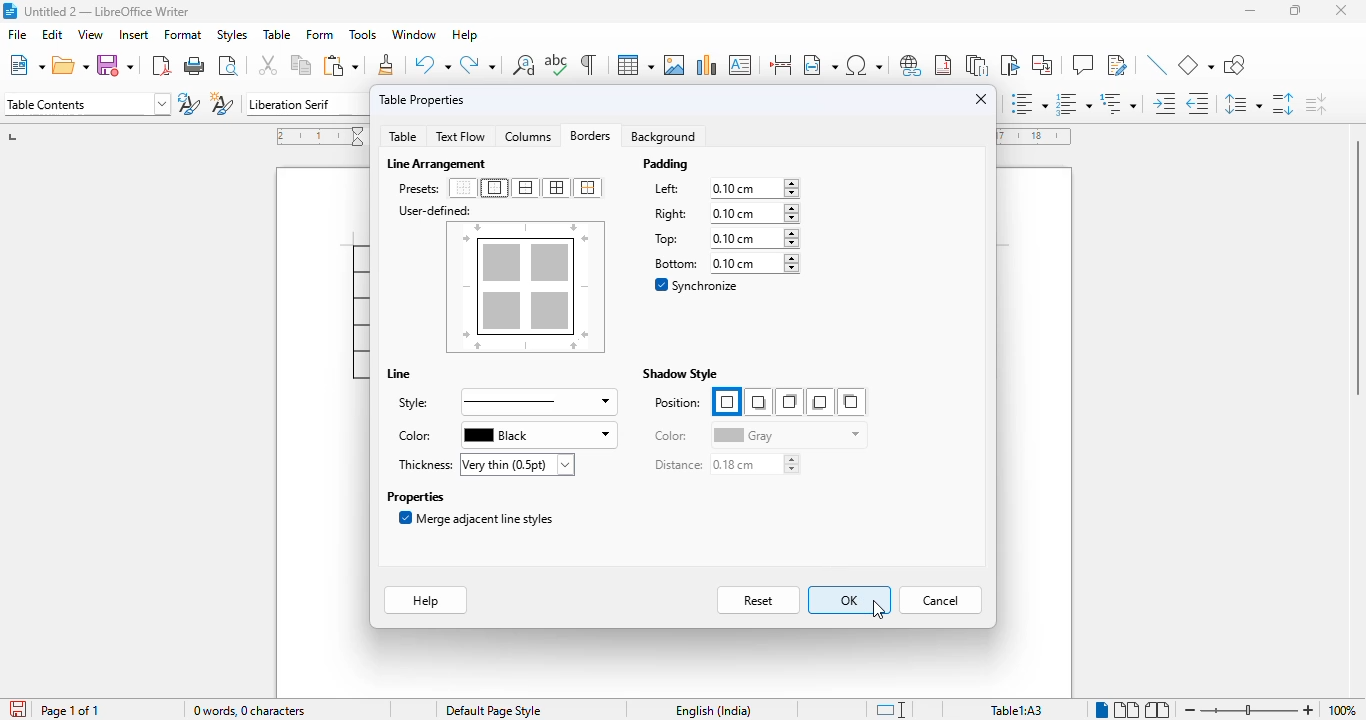  I want to click on spelling, so click(558, 65).